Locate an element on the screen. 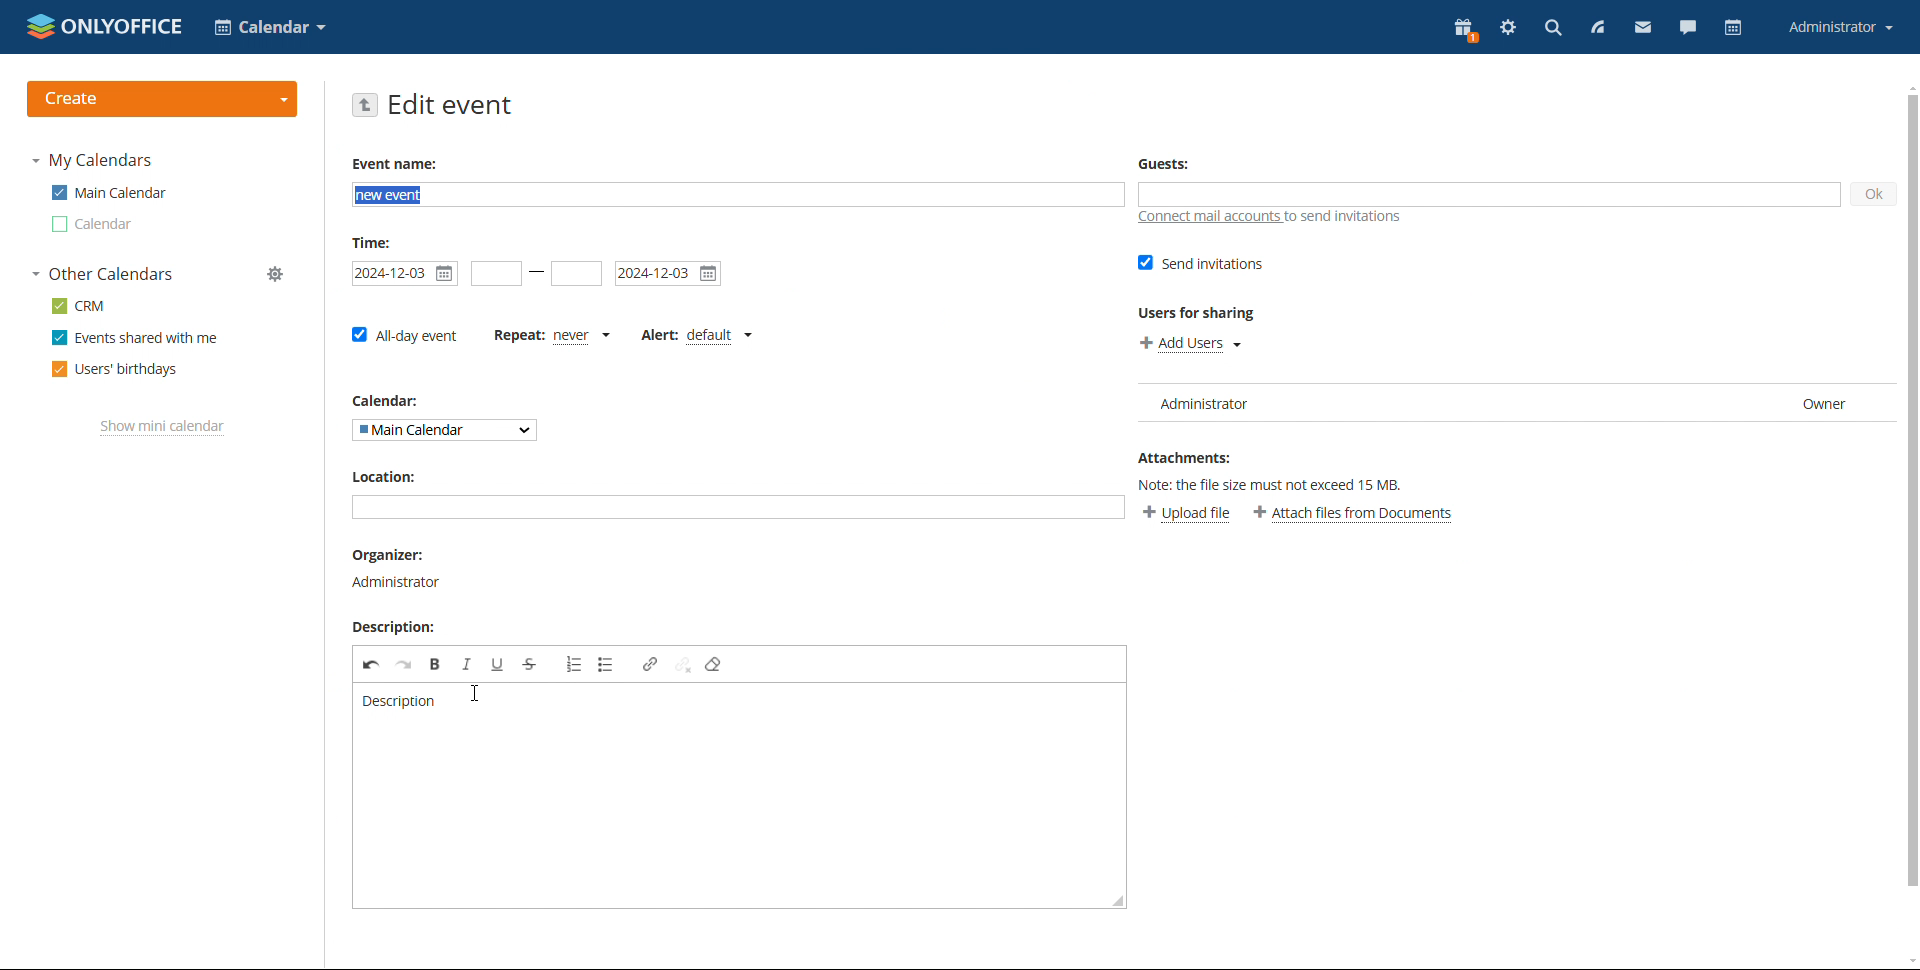 Image resolution: width=1920 pixels, height=970 pixels. underline is located at coordinates (497, 663).